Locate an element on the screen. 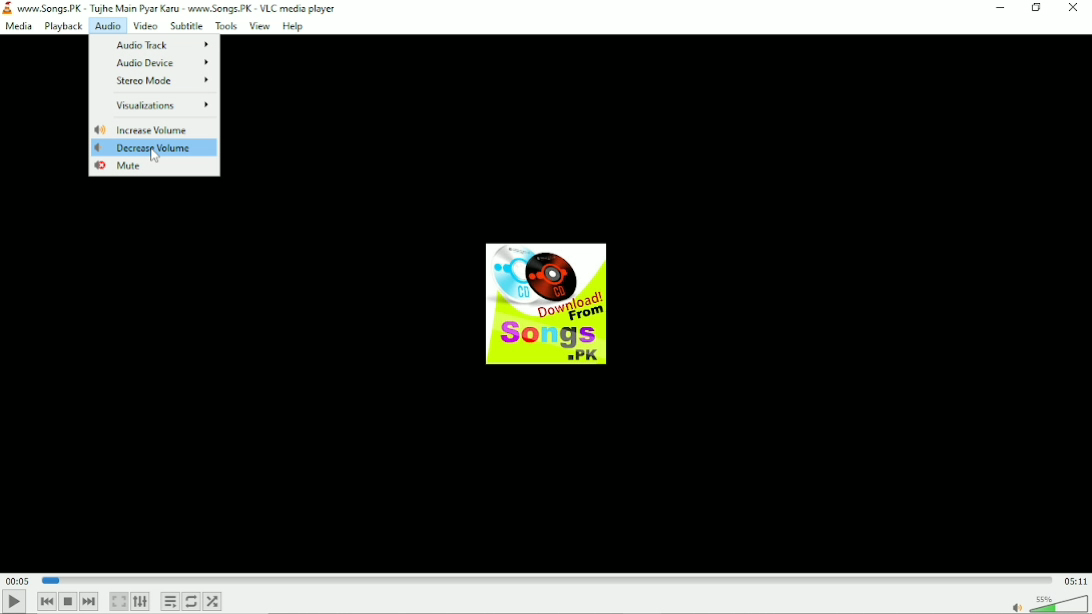  Next is located at coordinates (91, 602).